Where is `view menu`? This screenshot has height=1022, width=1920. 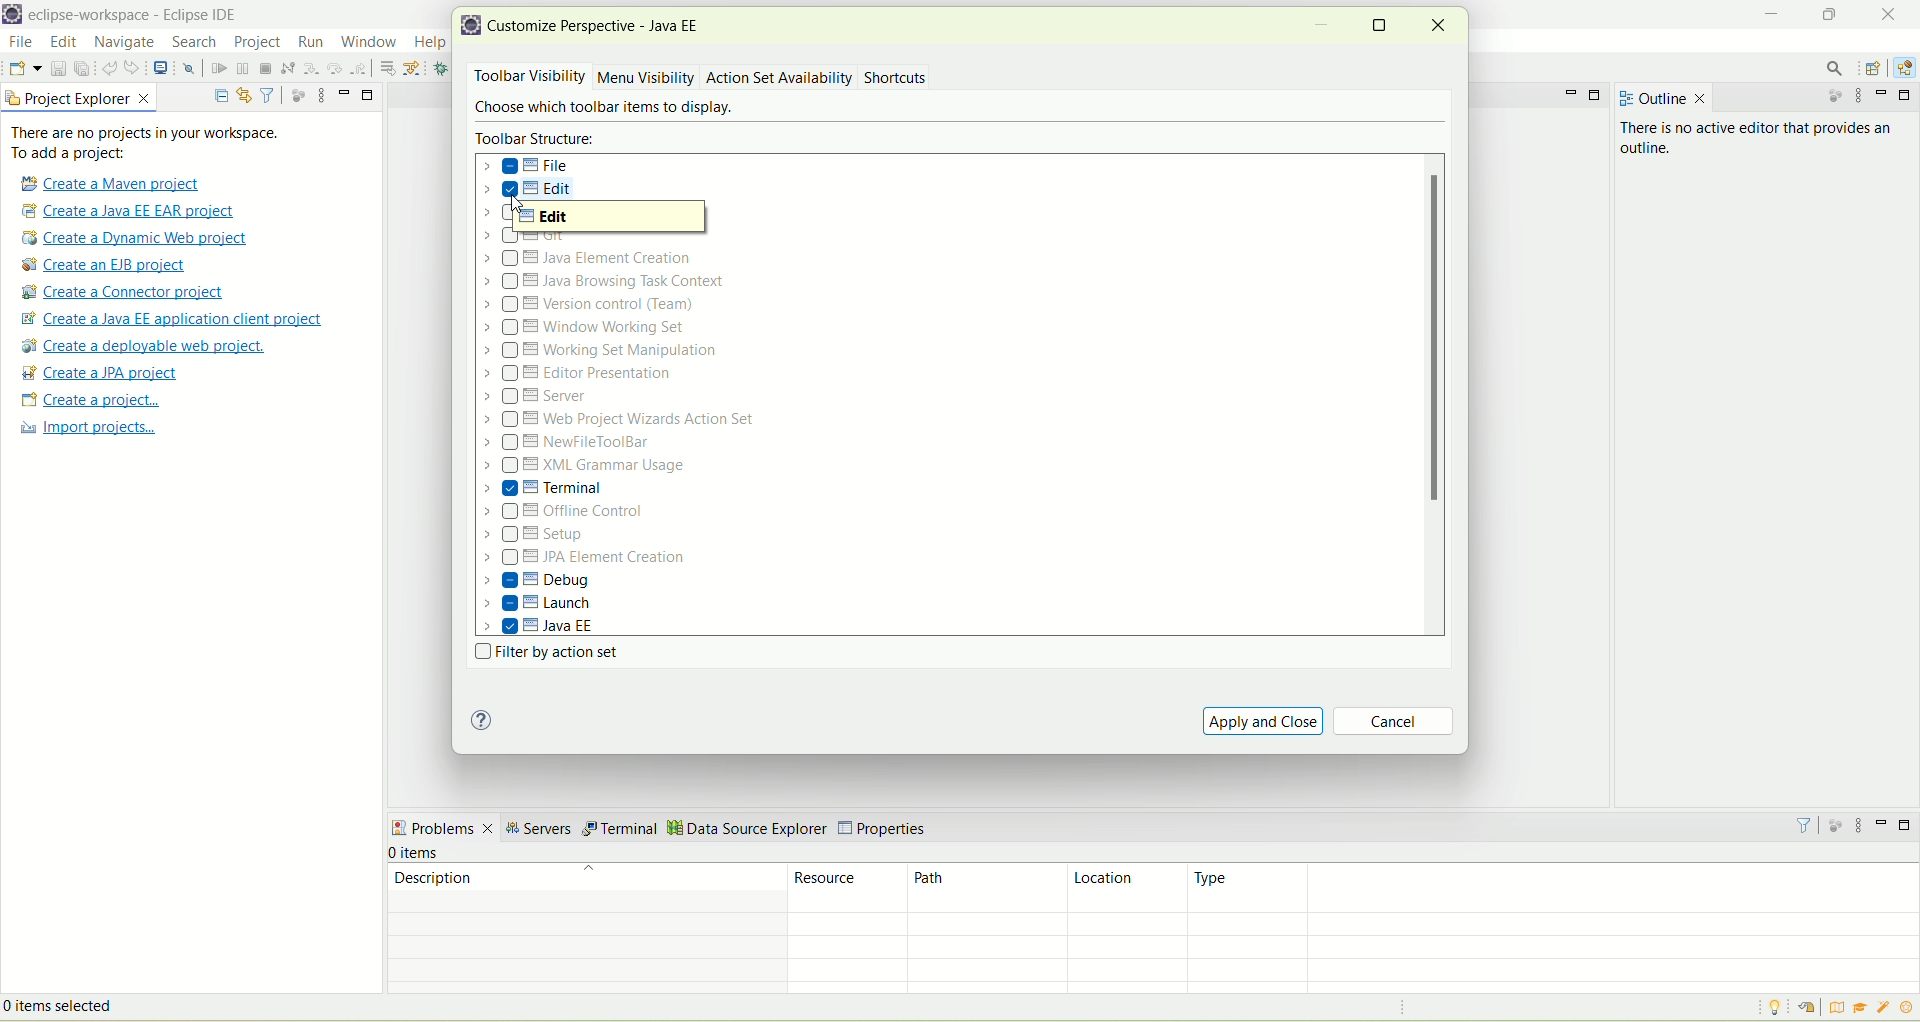 view menu is located at coordinates (1863, 827).